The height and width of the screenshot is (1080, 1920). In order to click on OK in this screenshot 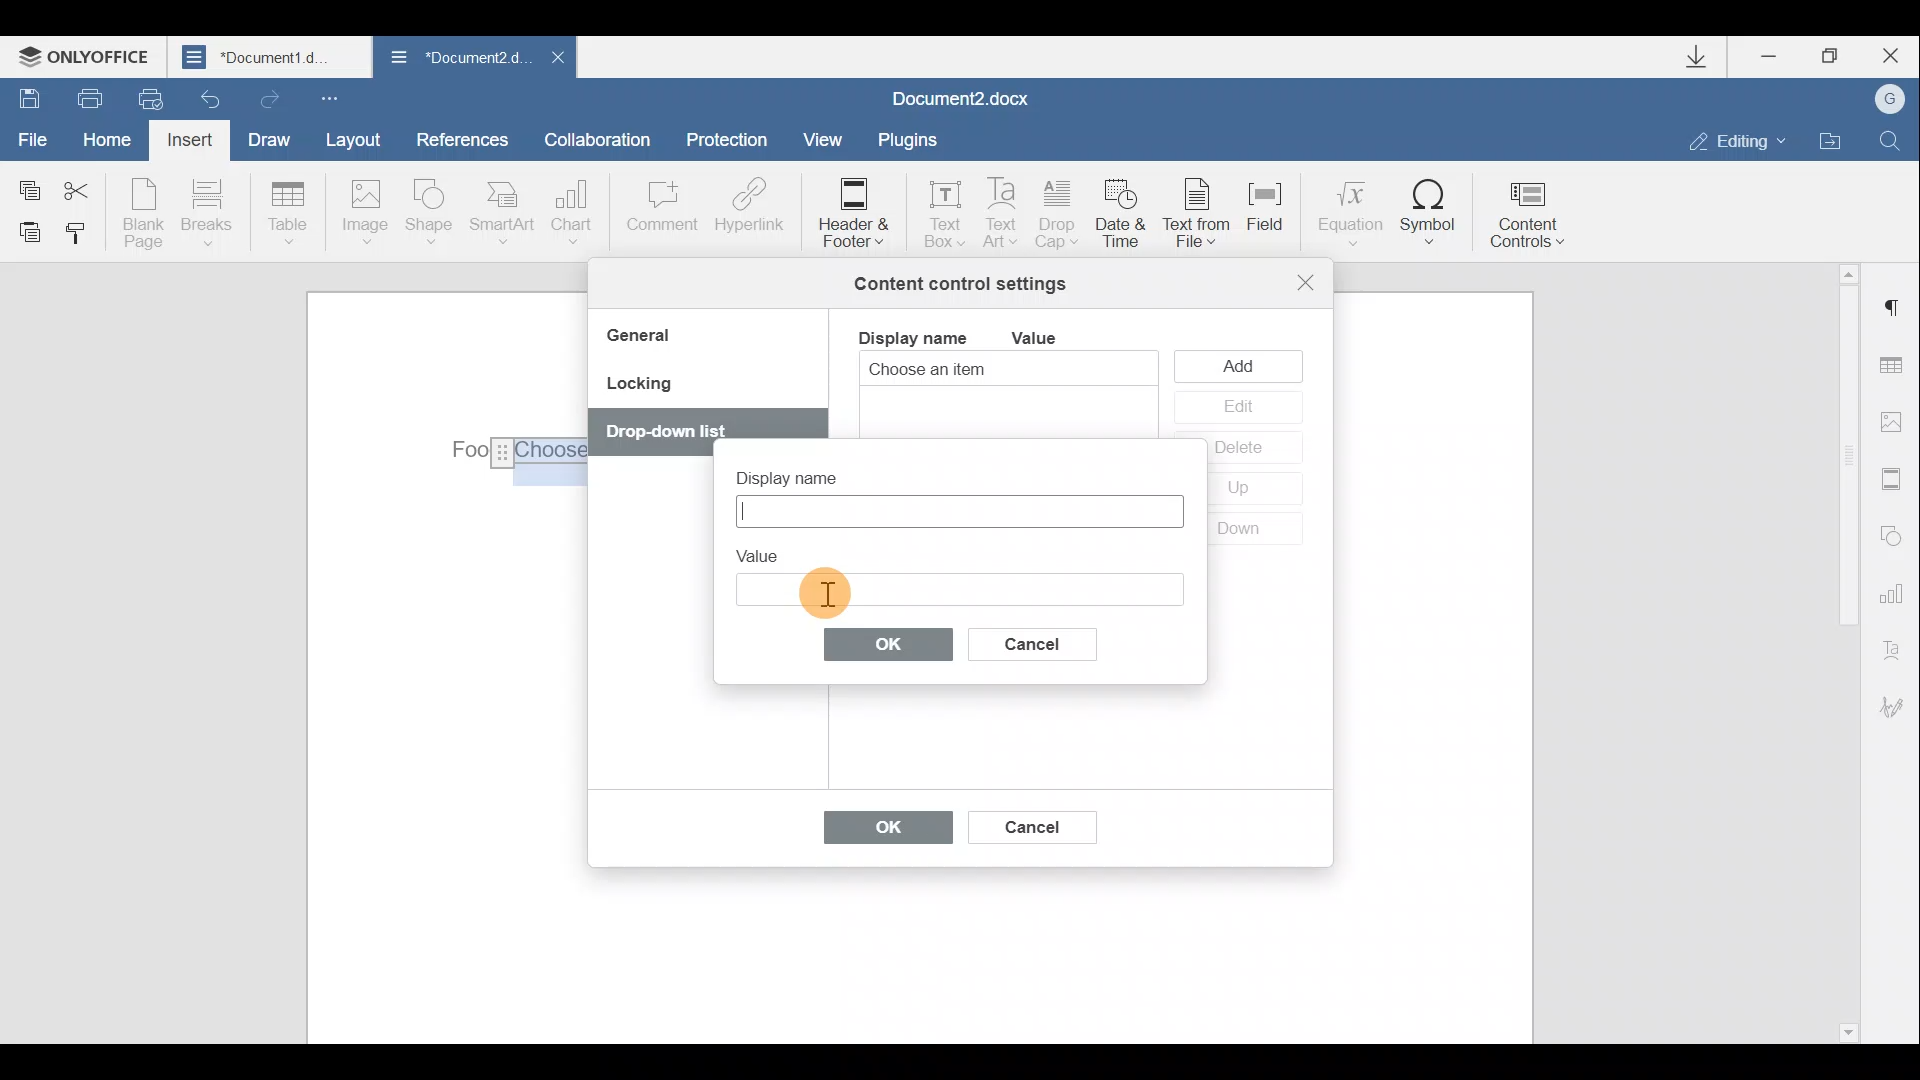, I will do `click(878, 832)`.